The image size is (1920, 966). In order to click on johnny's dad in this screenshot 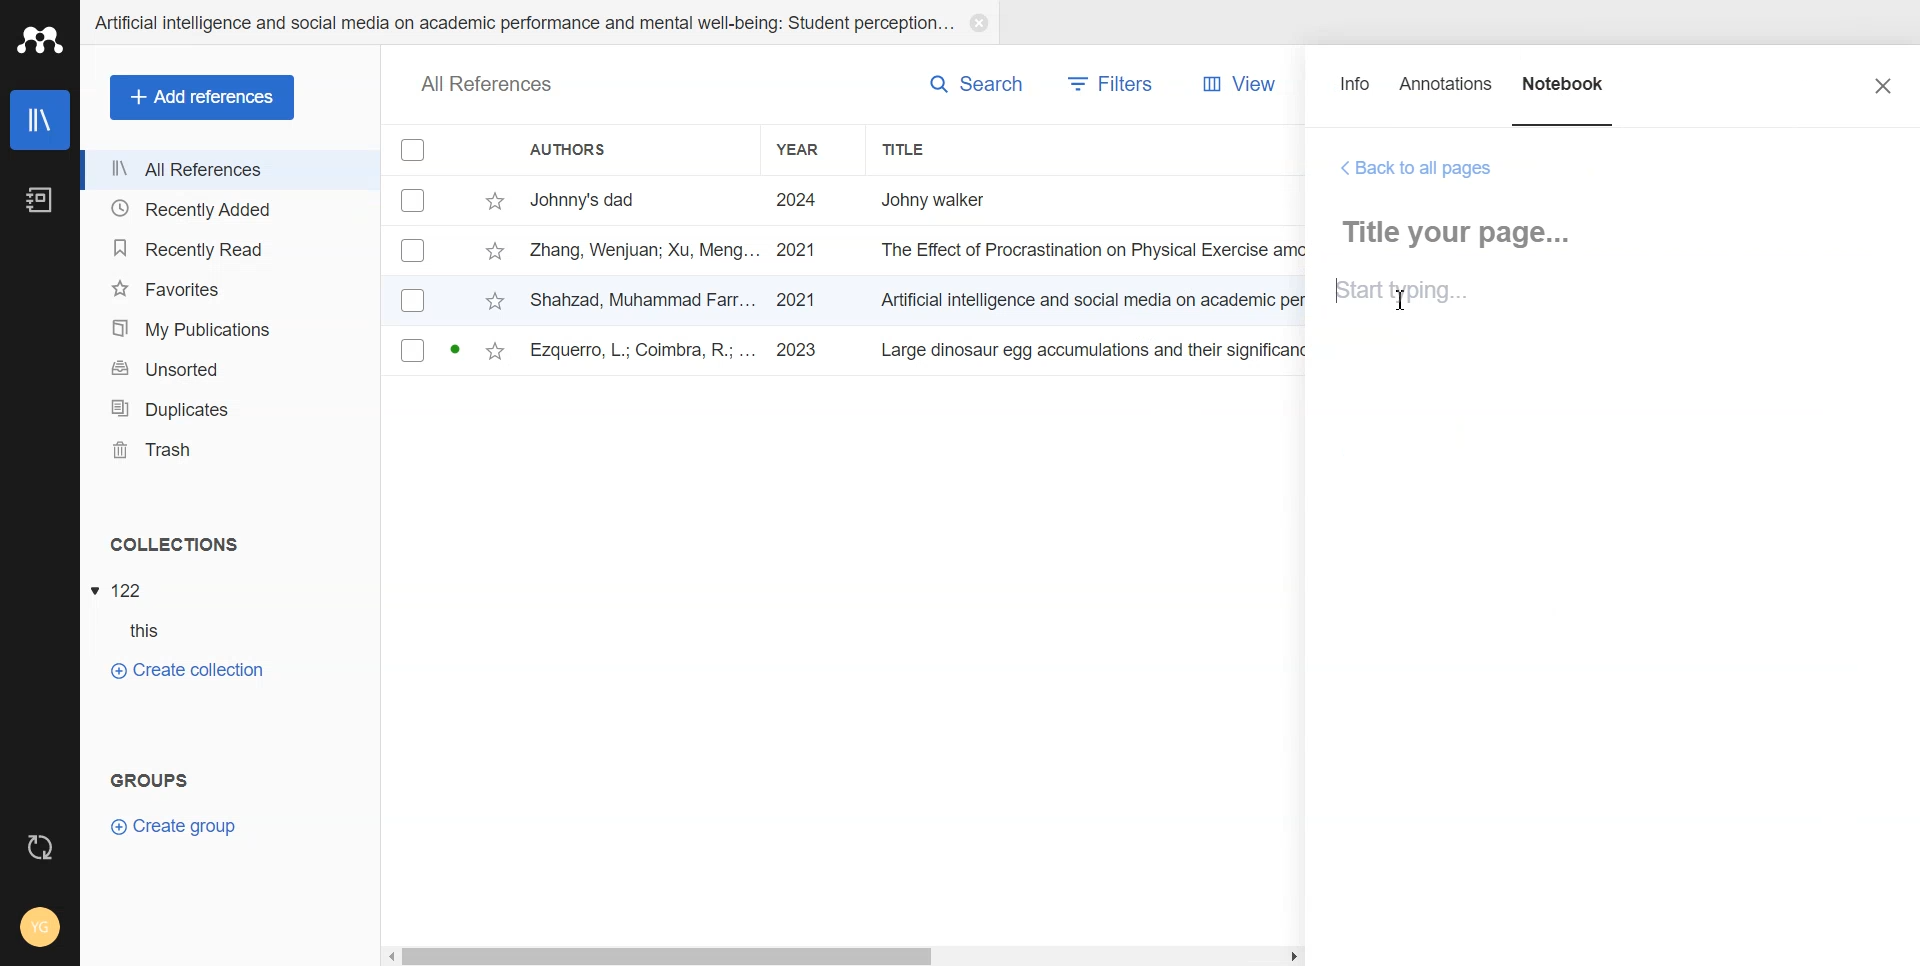, I will do `click(645, 198)`.